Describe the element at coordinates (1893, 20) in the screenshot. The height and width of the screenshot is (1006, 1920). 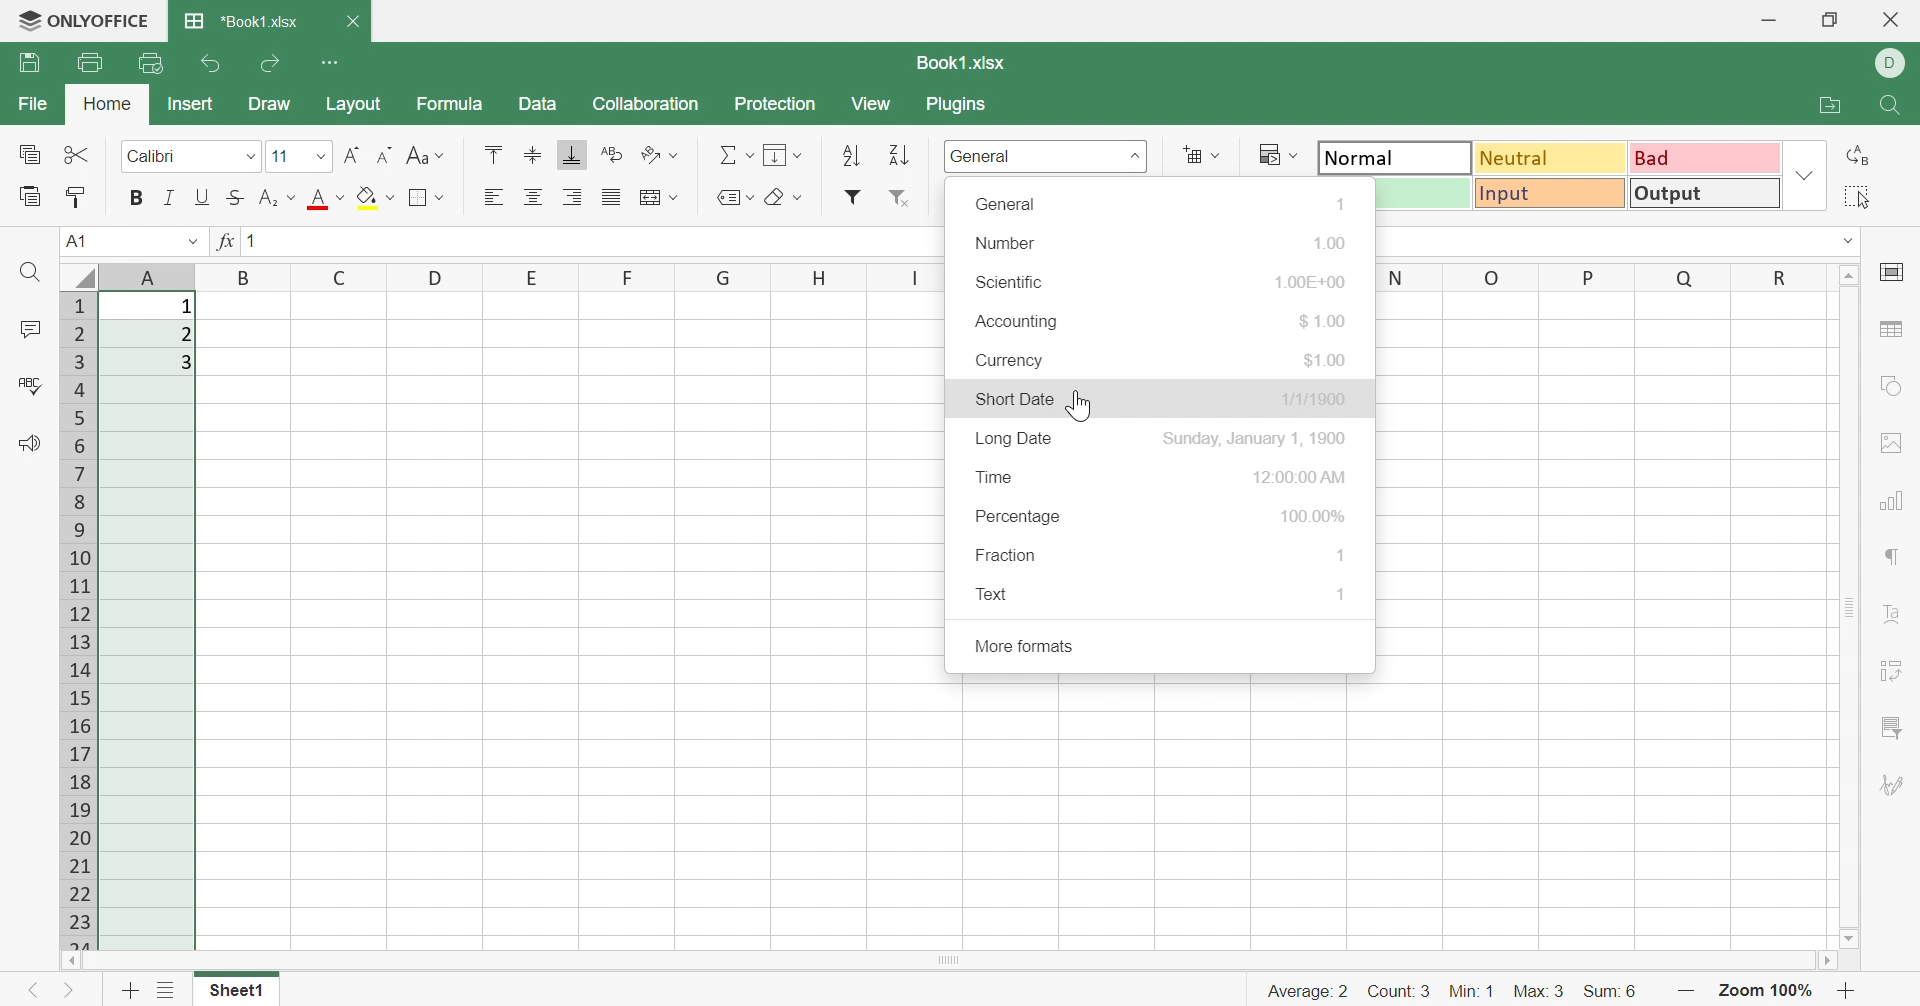
I see `Close` at that location.